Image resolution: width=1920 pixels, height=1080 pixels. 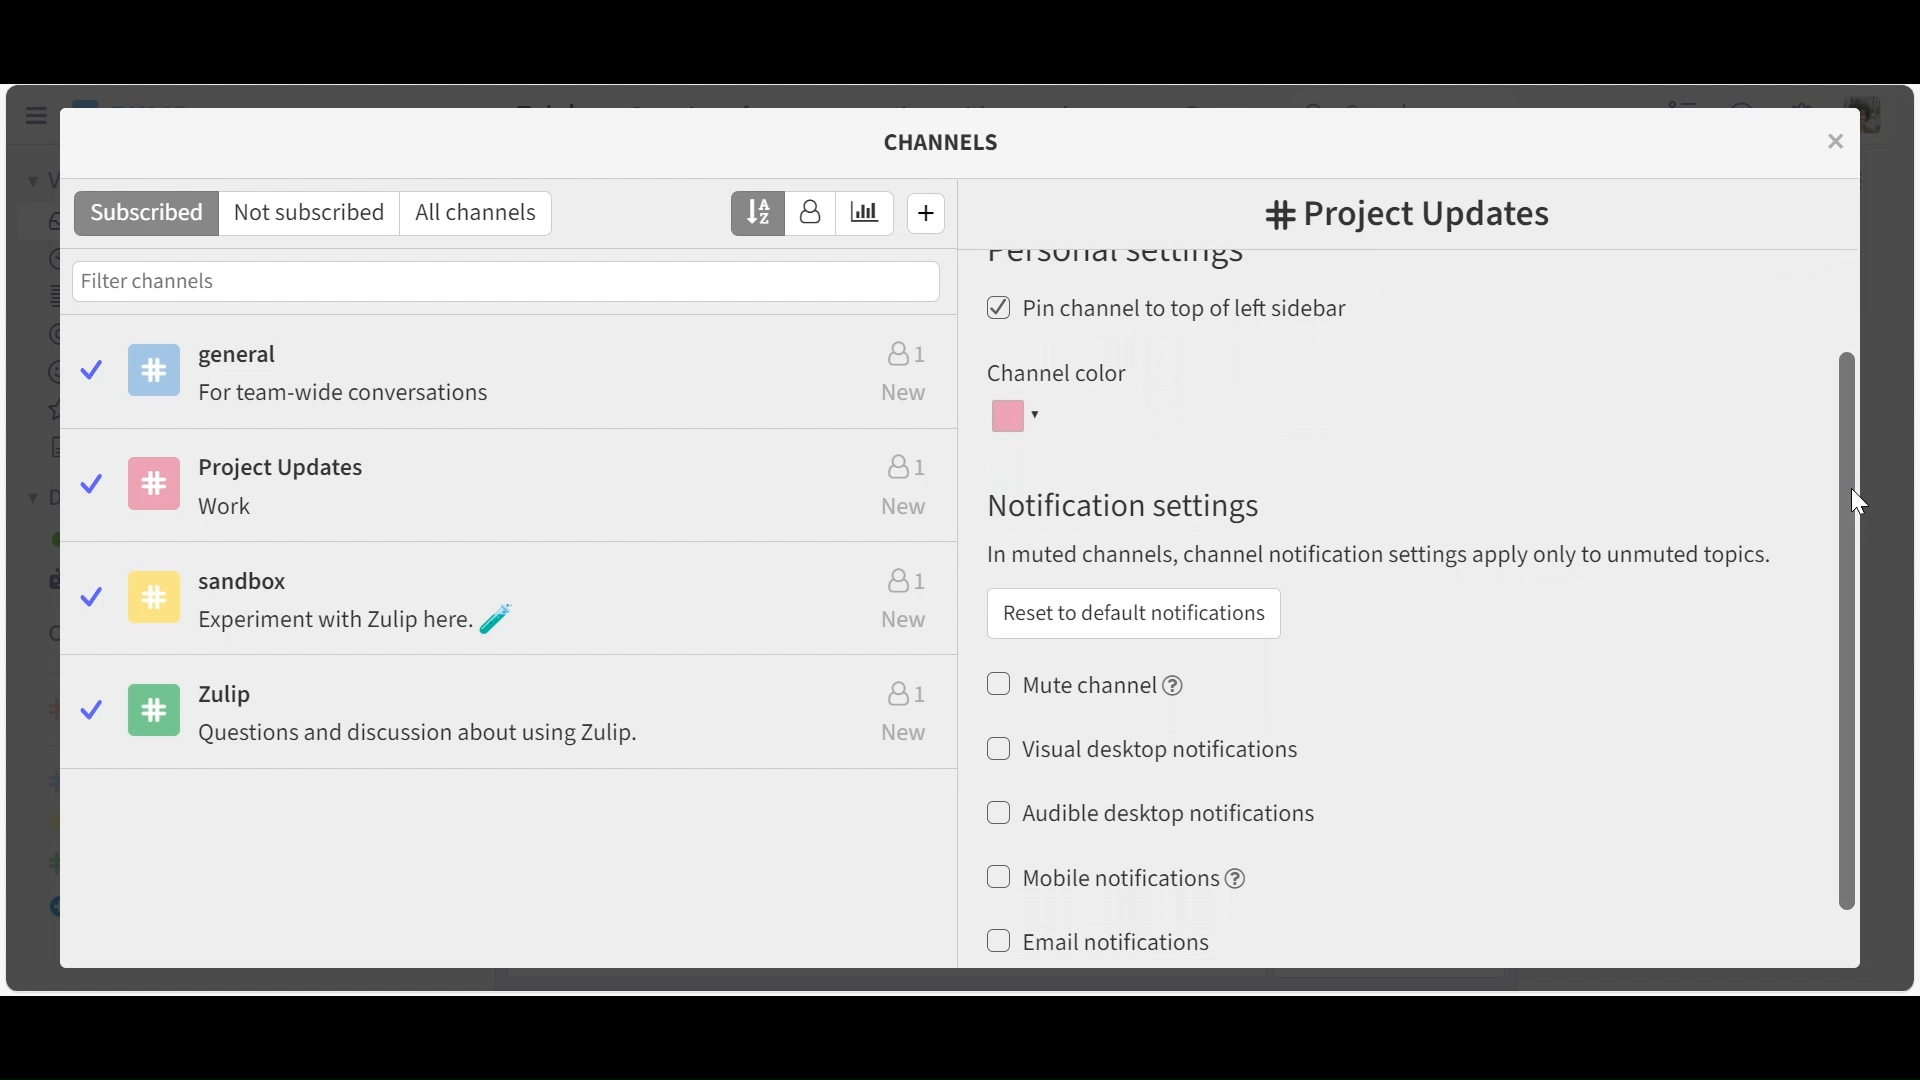 I want to click on #Channel, so click(x=1407, y=217).